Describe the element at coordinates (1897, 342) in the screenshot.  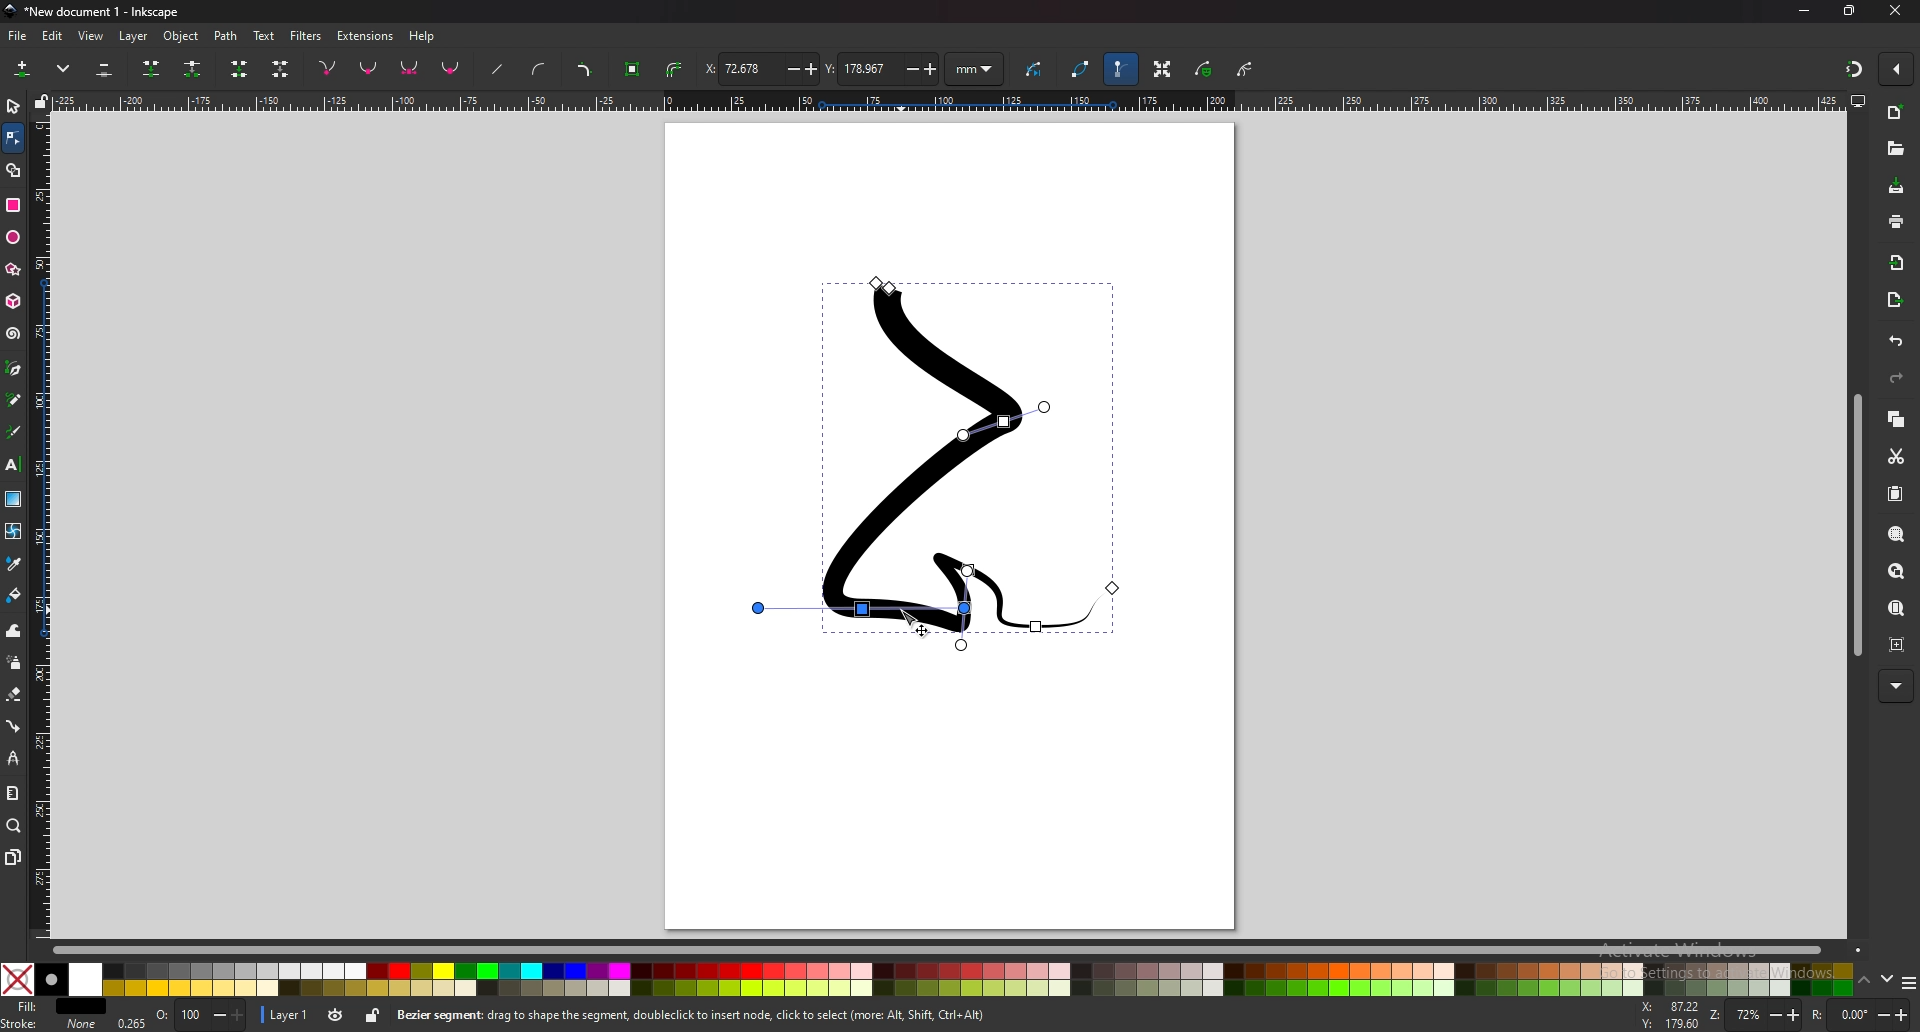
I see `undo` at that location.